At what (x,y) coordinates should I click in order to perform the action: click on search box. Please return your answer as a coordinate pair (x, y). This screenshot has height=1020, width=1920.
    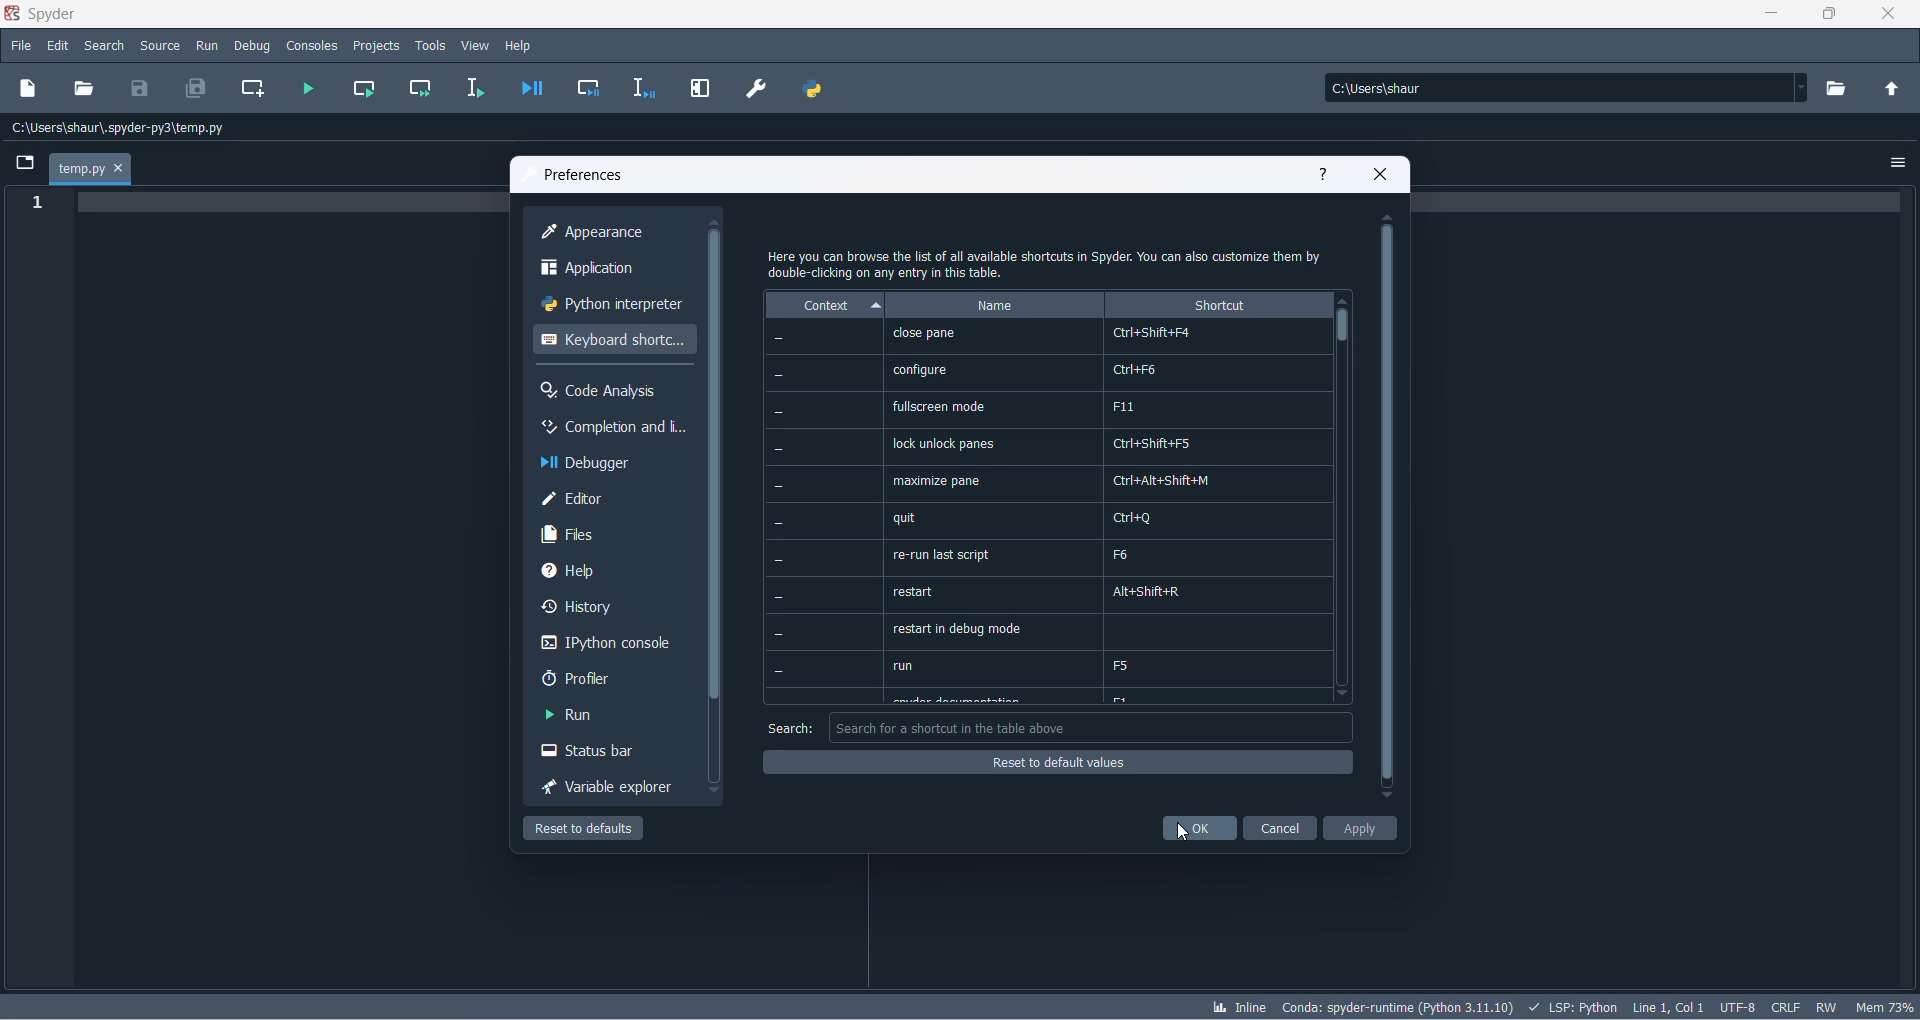
    Looking at the image, I should click on (1090, 729).